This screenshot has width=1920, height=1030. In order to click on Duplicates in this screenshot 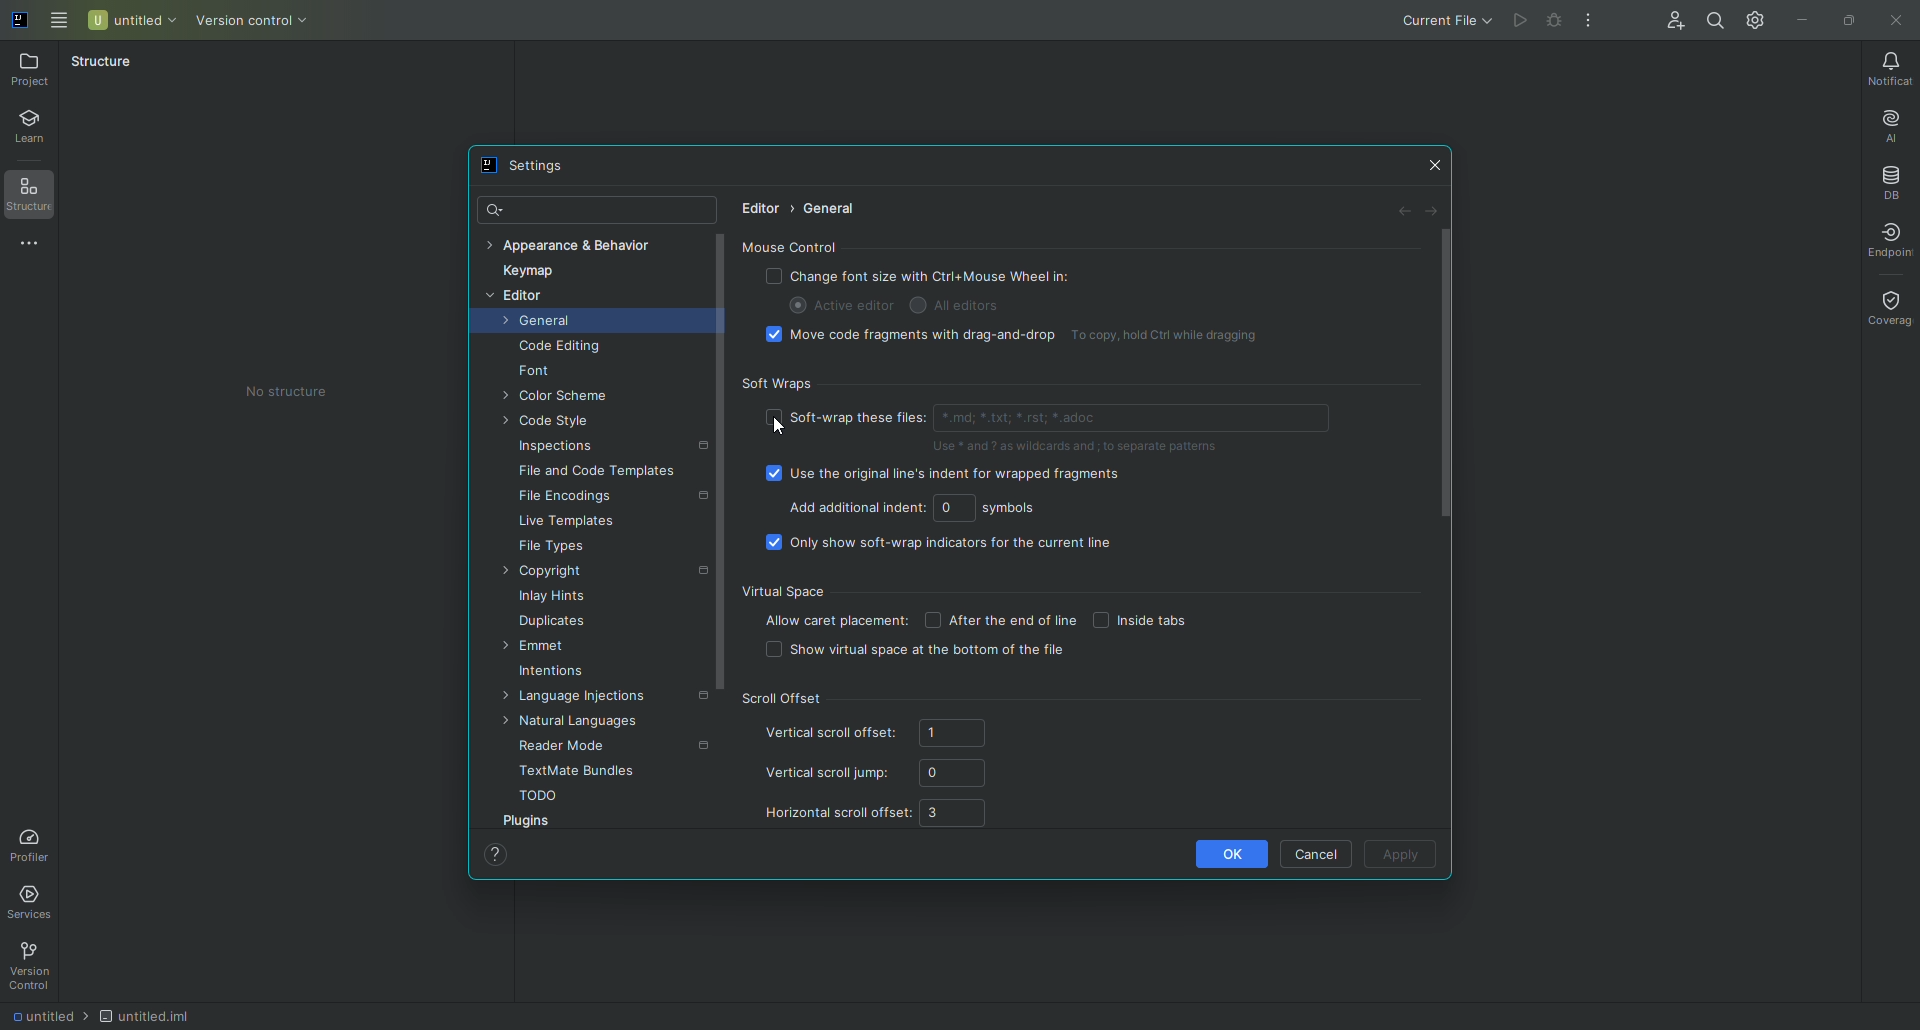, I will do `click(558, 623)`.